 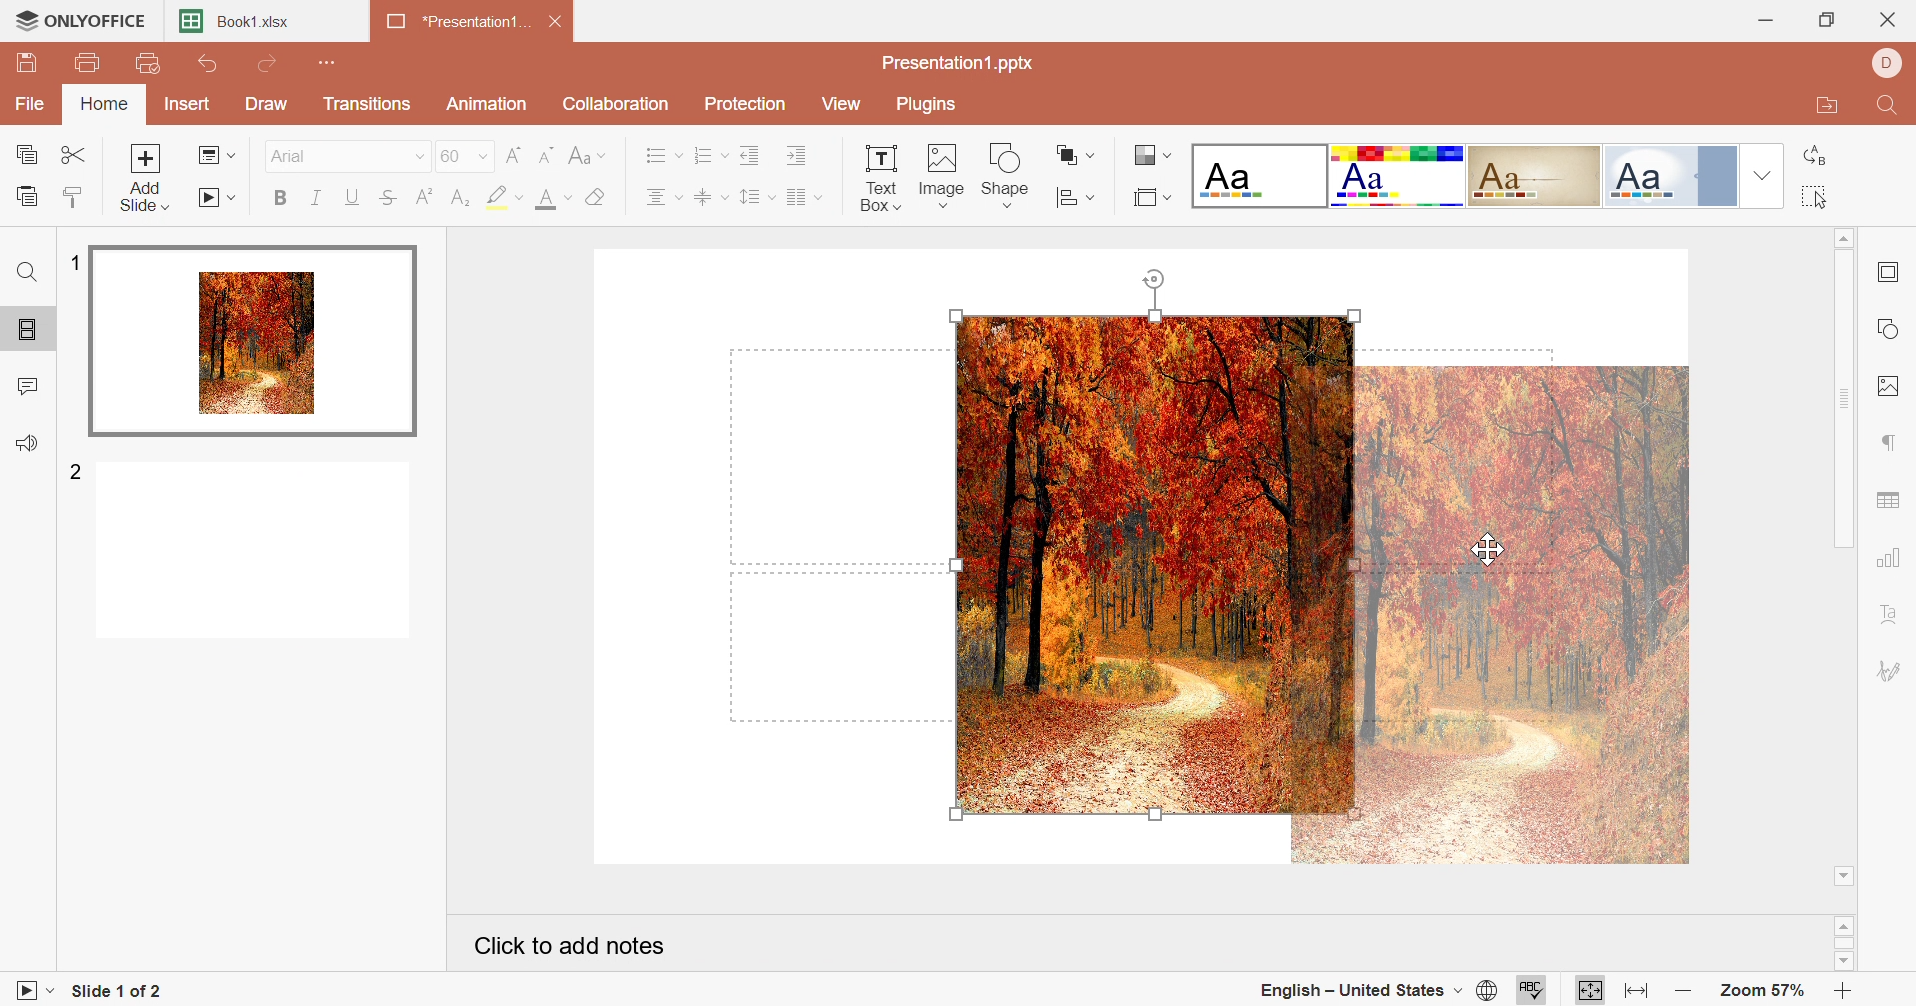 What do you see at coordinates (1398, 178) in the screenshot?
I see `Basic` at bounding box center [1398, 178].